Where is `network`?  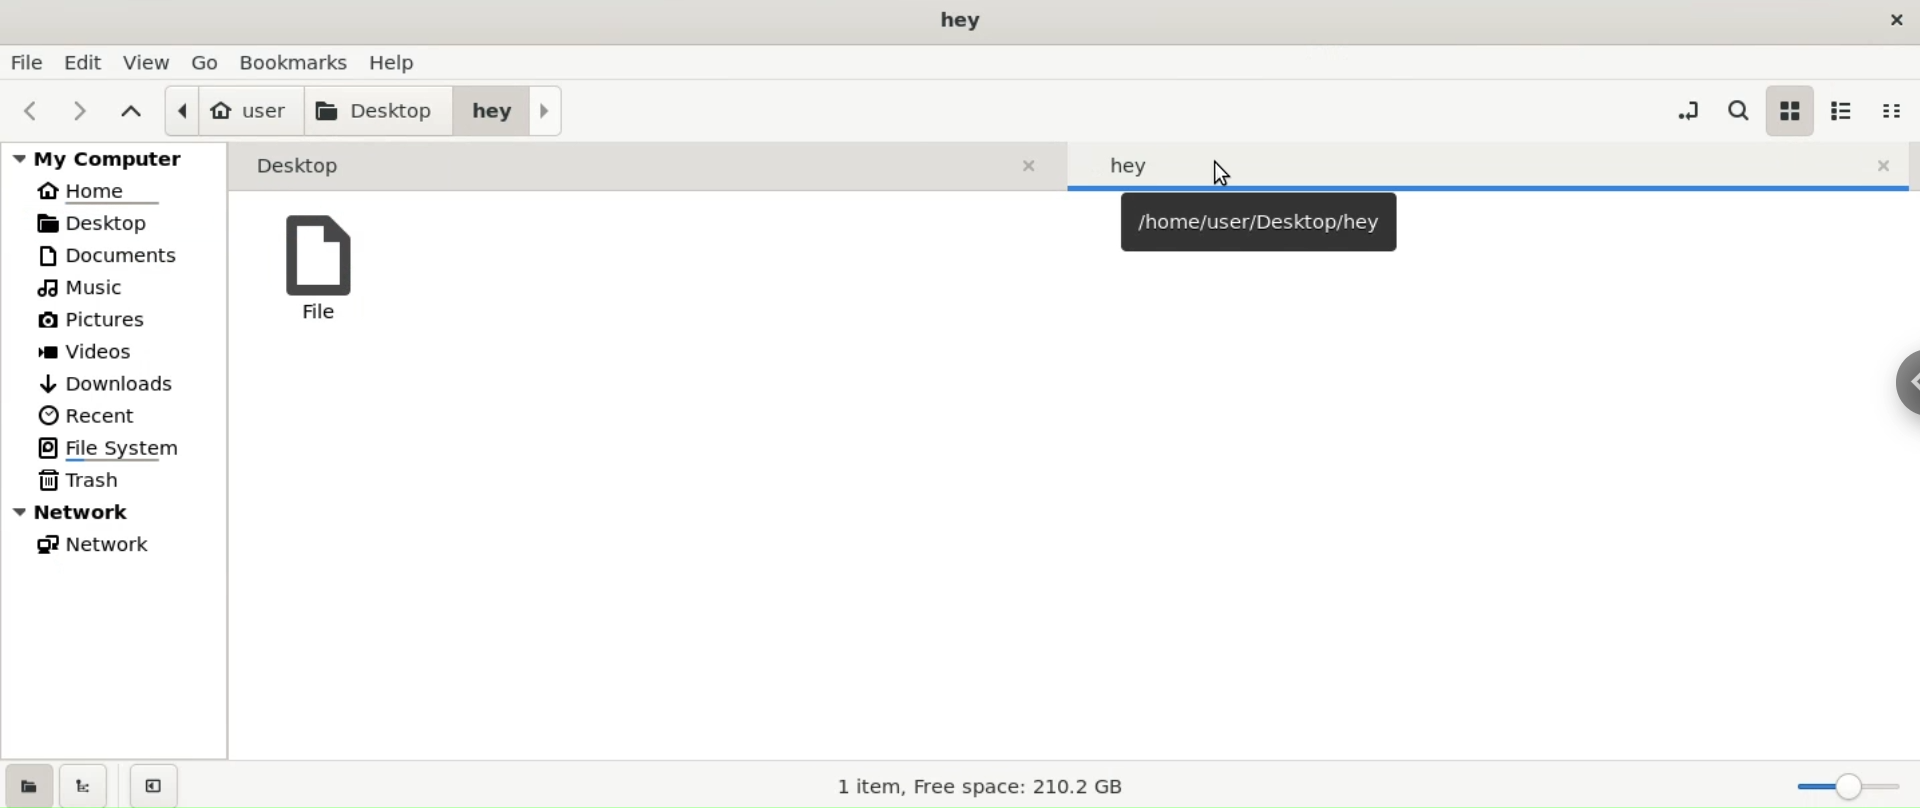 network is located at coordinates (123, 543).